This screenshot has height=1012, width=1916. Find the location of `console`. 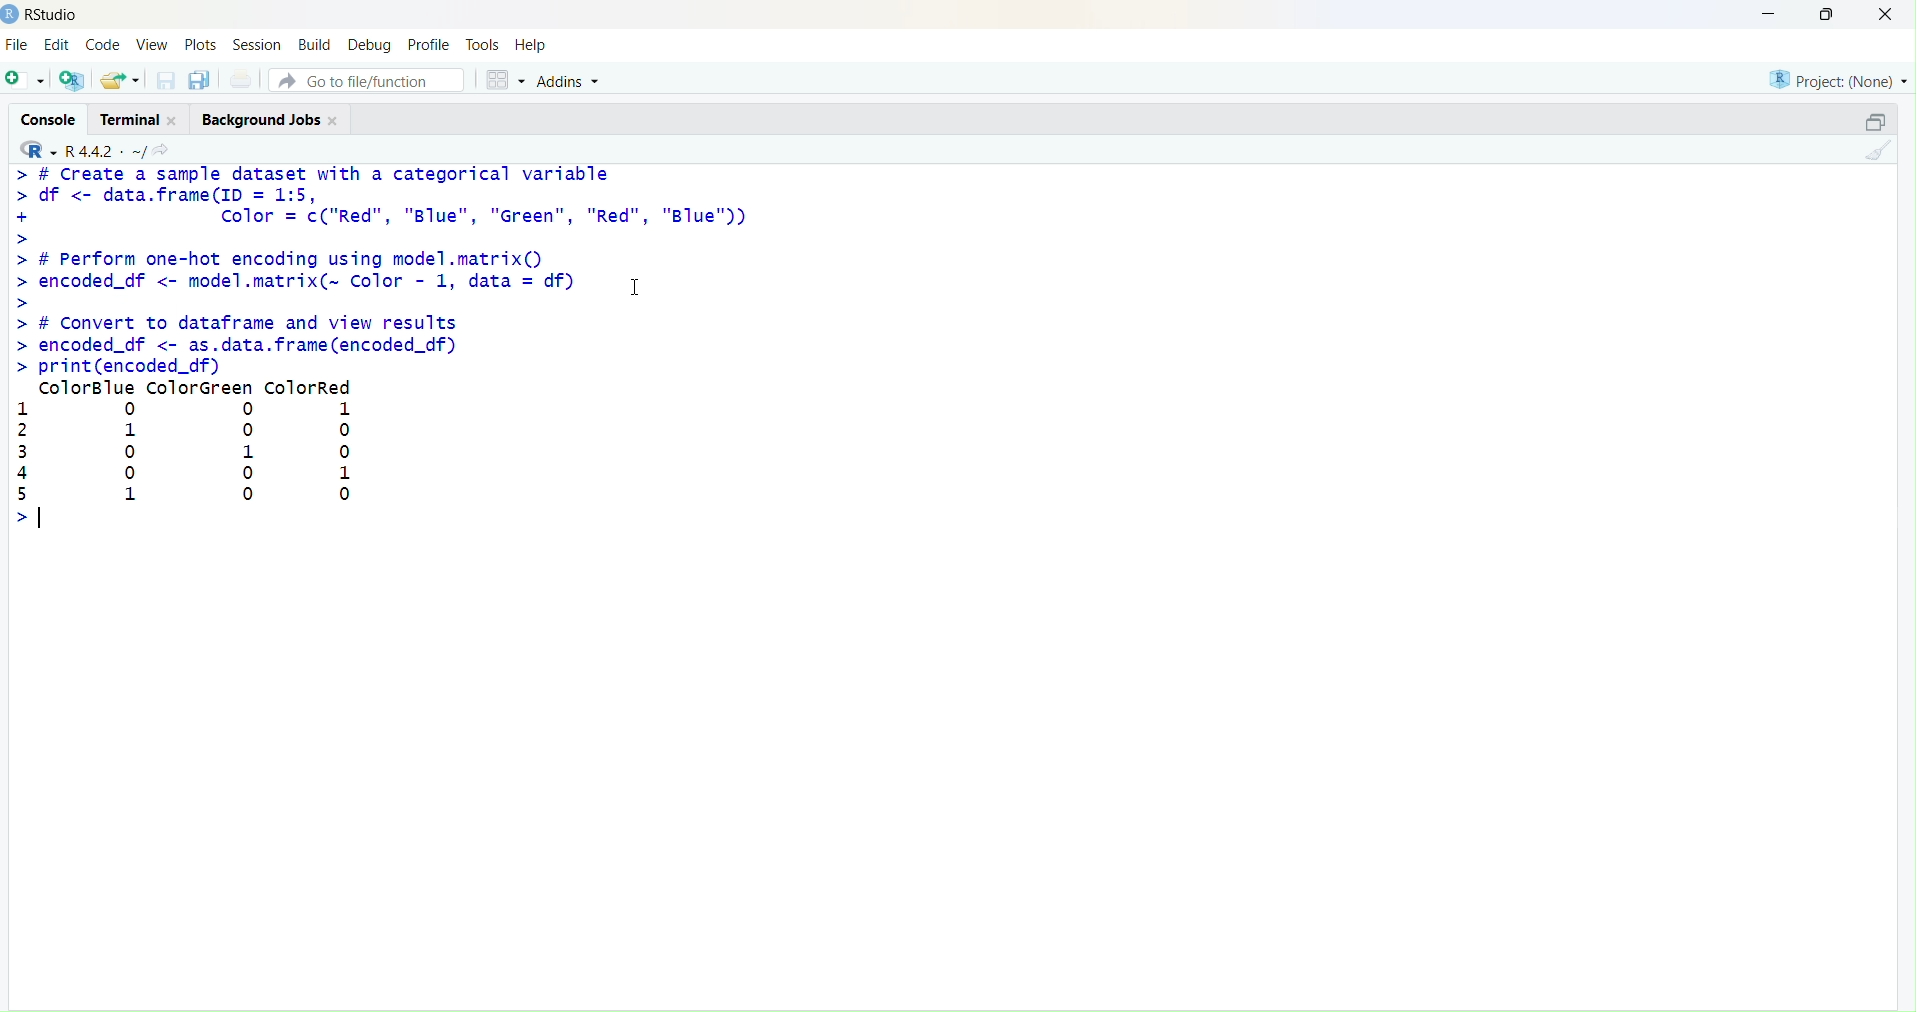

console is located at coordinates (51, 121).